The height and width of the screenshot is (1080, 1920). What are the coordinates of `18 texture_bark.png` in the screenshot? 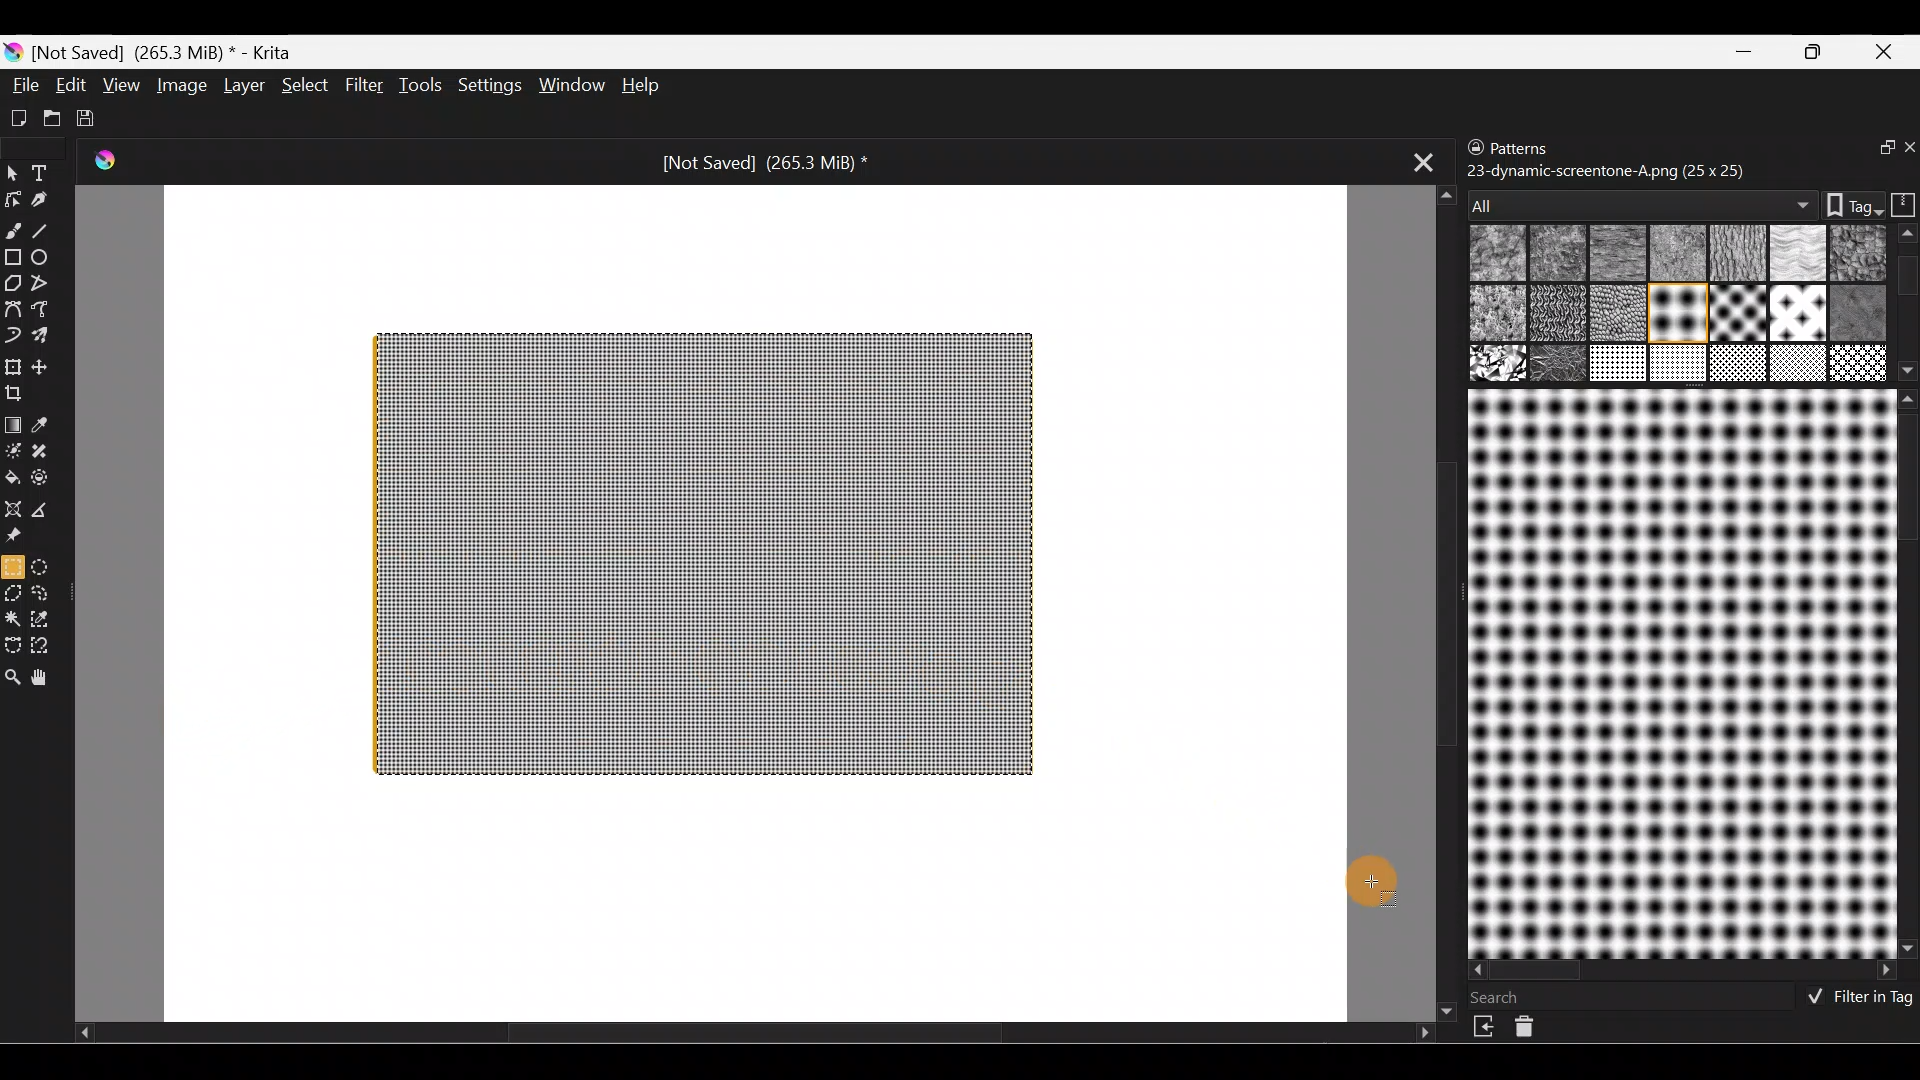 It's located at (1735, 365).